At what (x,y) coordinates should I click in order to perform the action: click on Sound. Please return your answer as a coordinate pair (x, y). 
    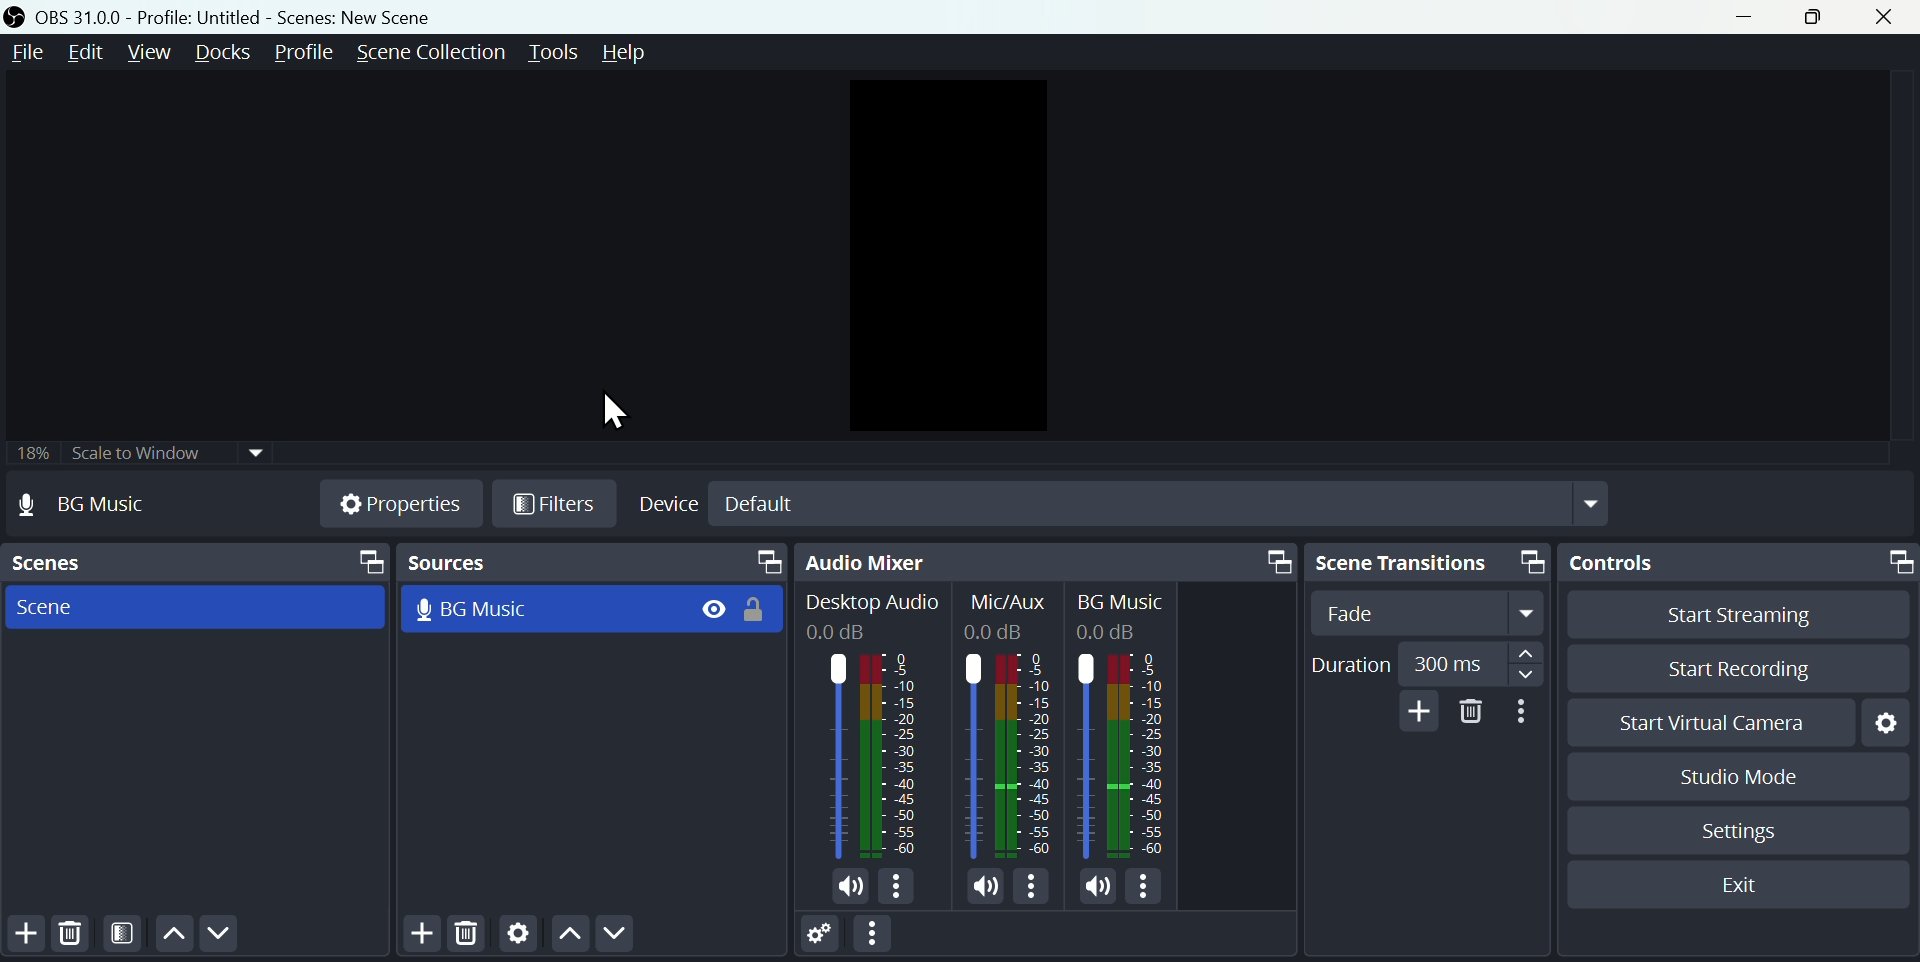
    Looking at the image, I should click on (986, 887).